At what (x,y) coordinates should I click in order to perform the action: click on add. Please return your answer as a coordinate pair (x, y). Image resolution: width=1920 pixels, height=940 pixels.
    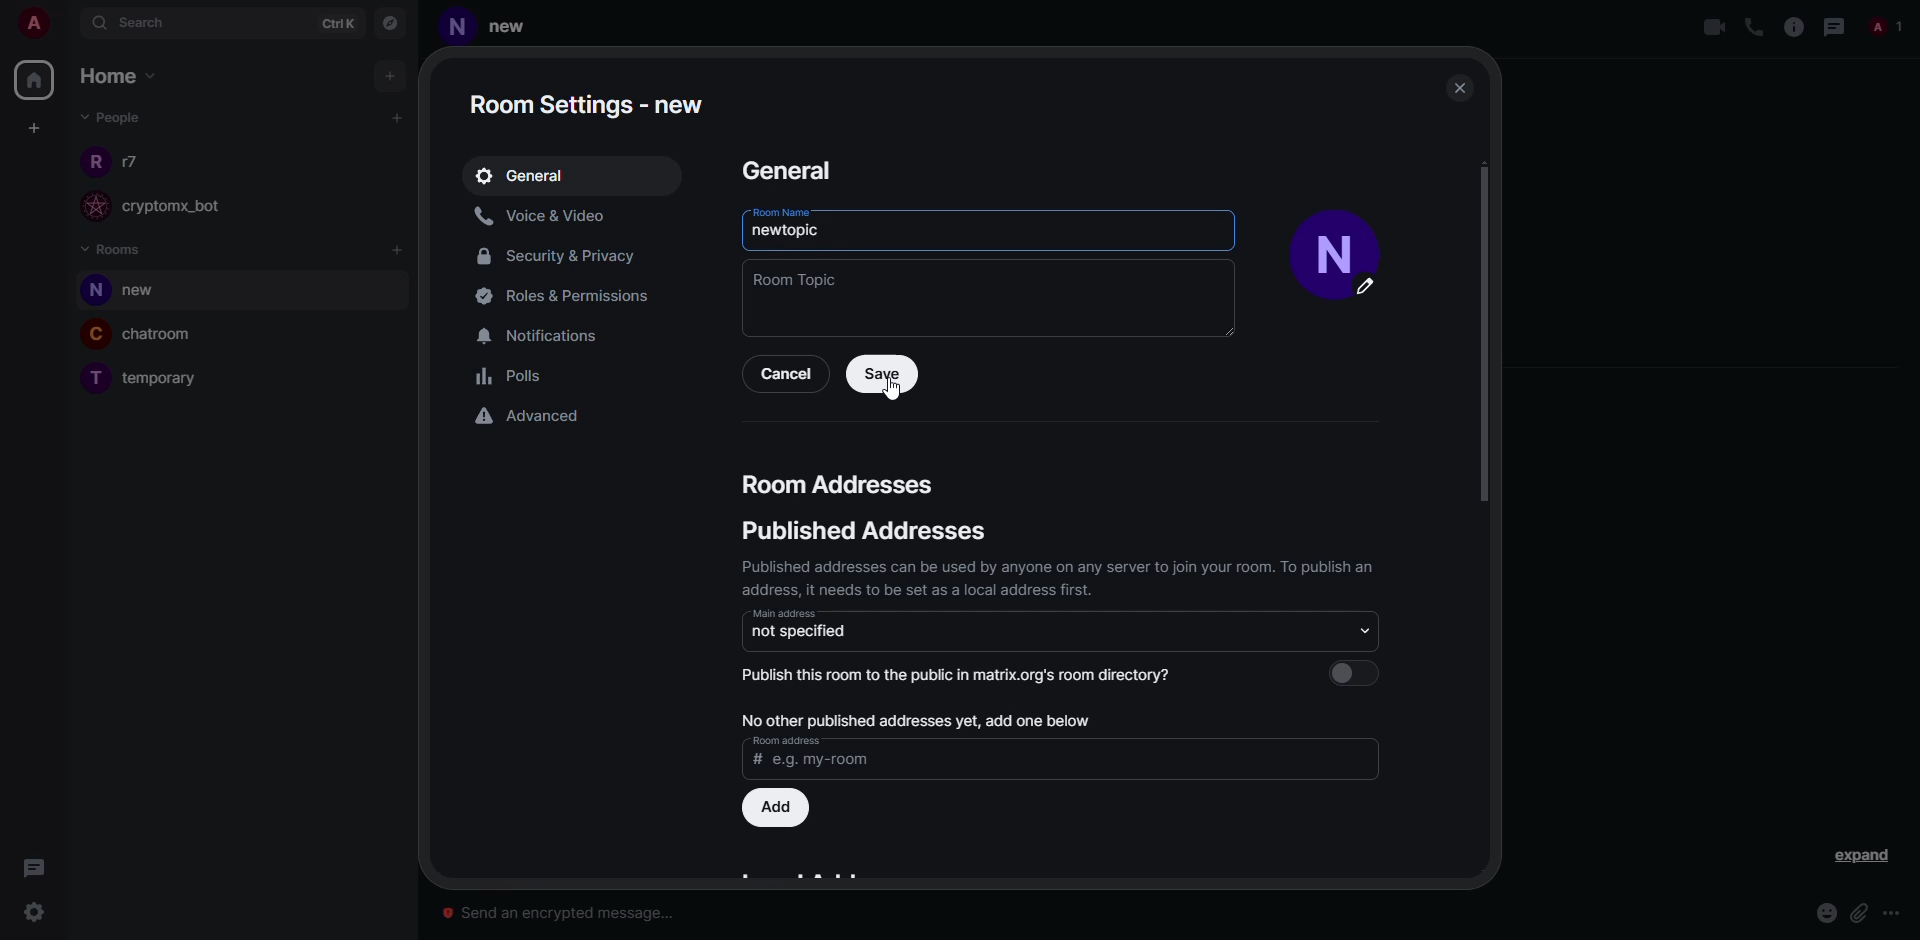
    Looking at the image, I should click on (393, 75).